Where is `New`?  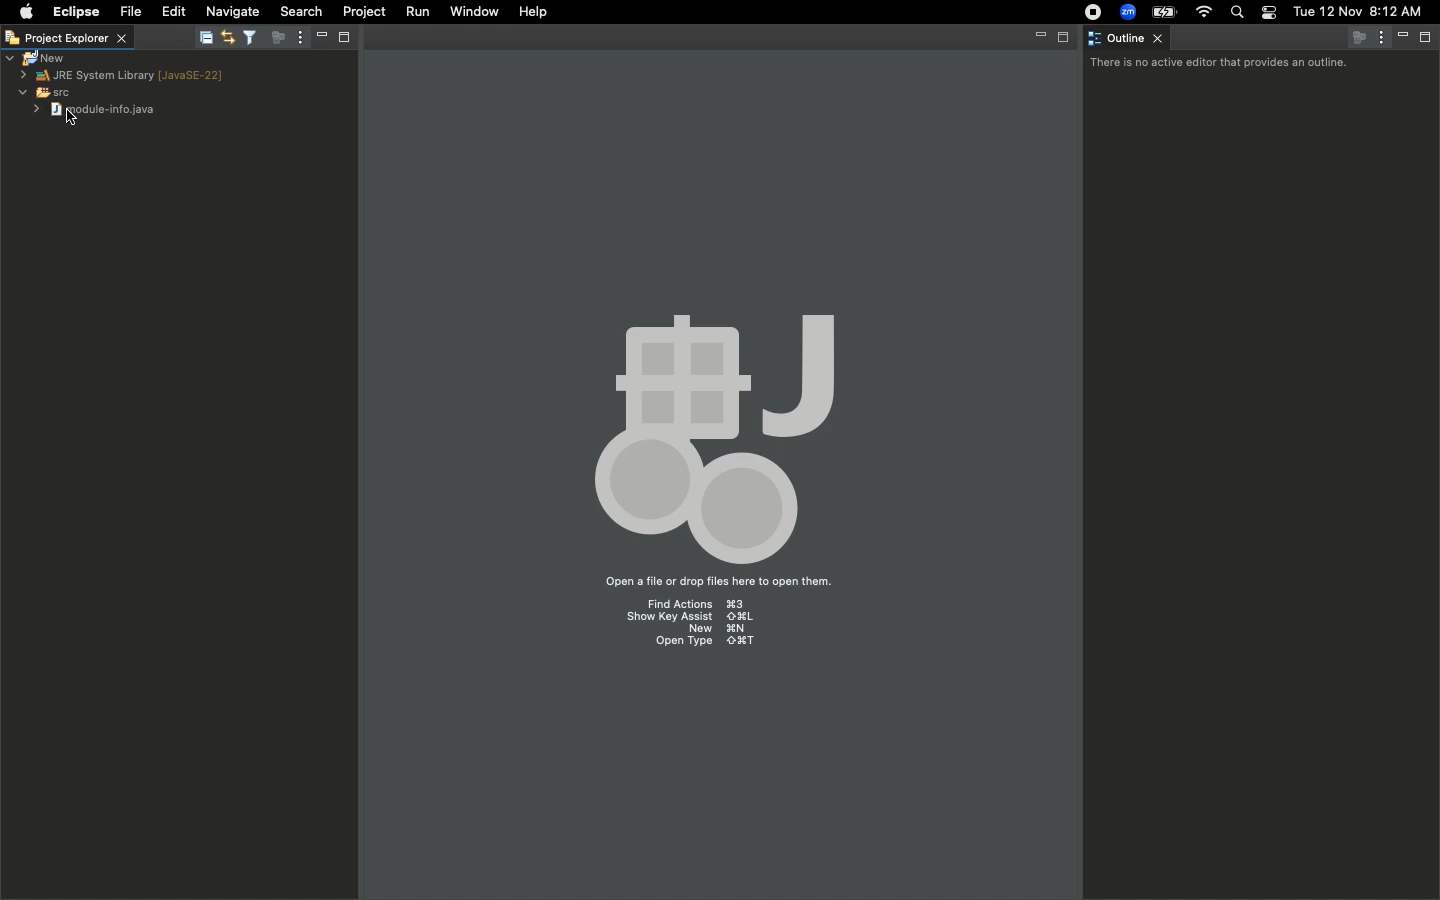 New is located at coordinates (33, 58).